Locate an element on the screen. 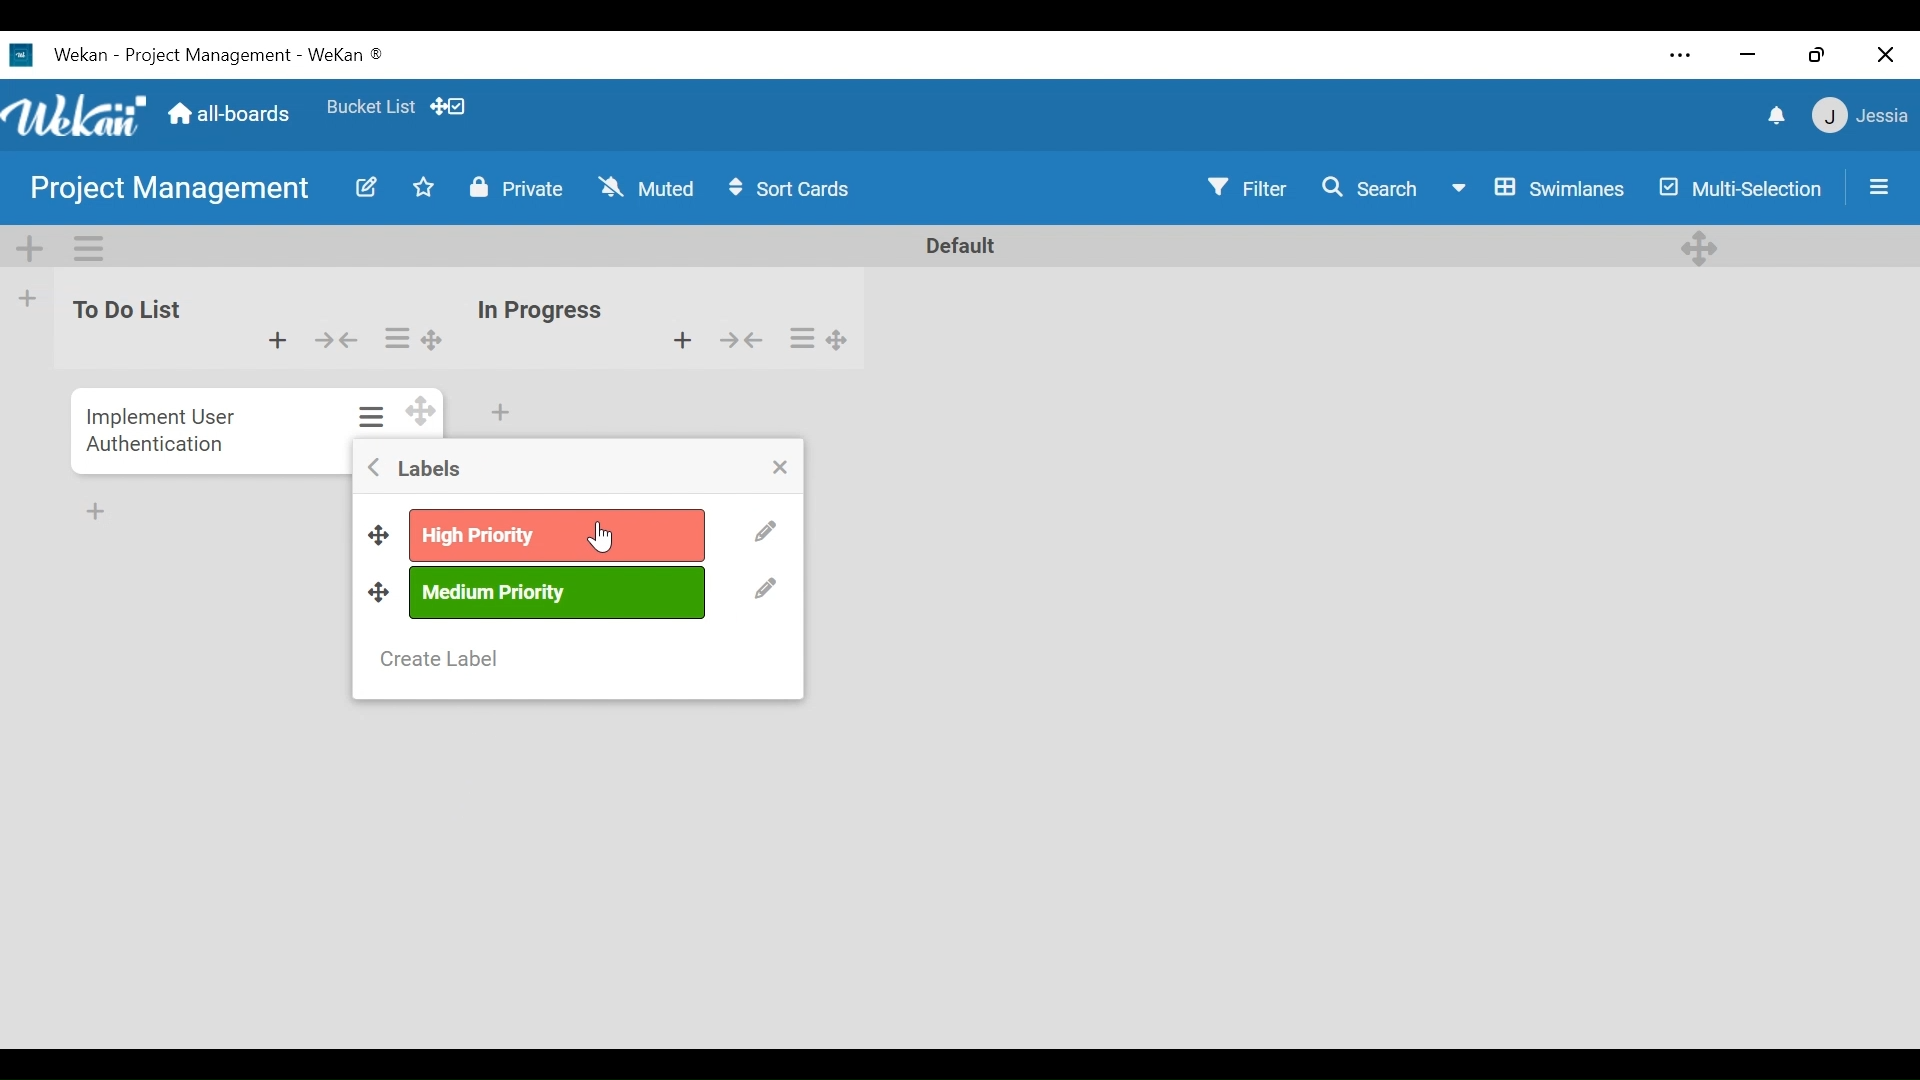 Image resolution: width=1920 pixels, height=1080 pixels. Multi-Selection is located at coordinates (1741, 186).